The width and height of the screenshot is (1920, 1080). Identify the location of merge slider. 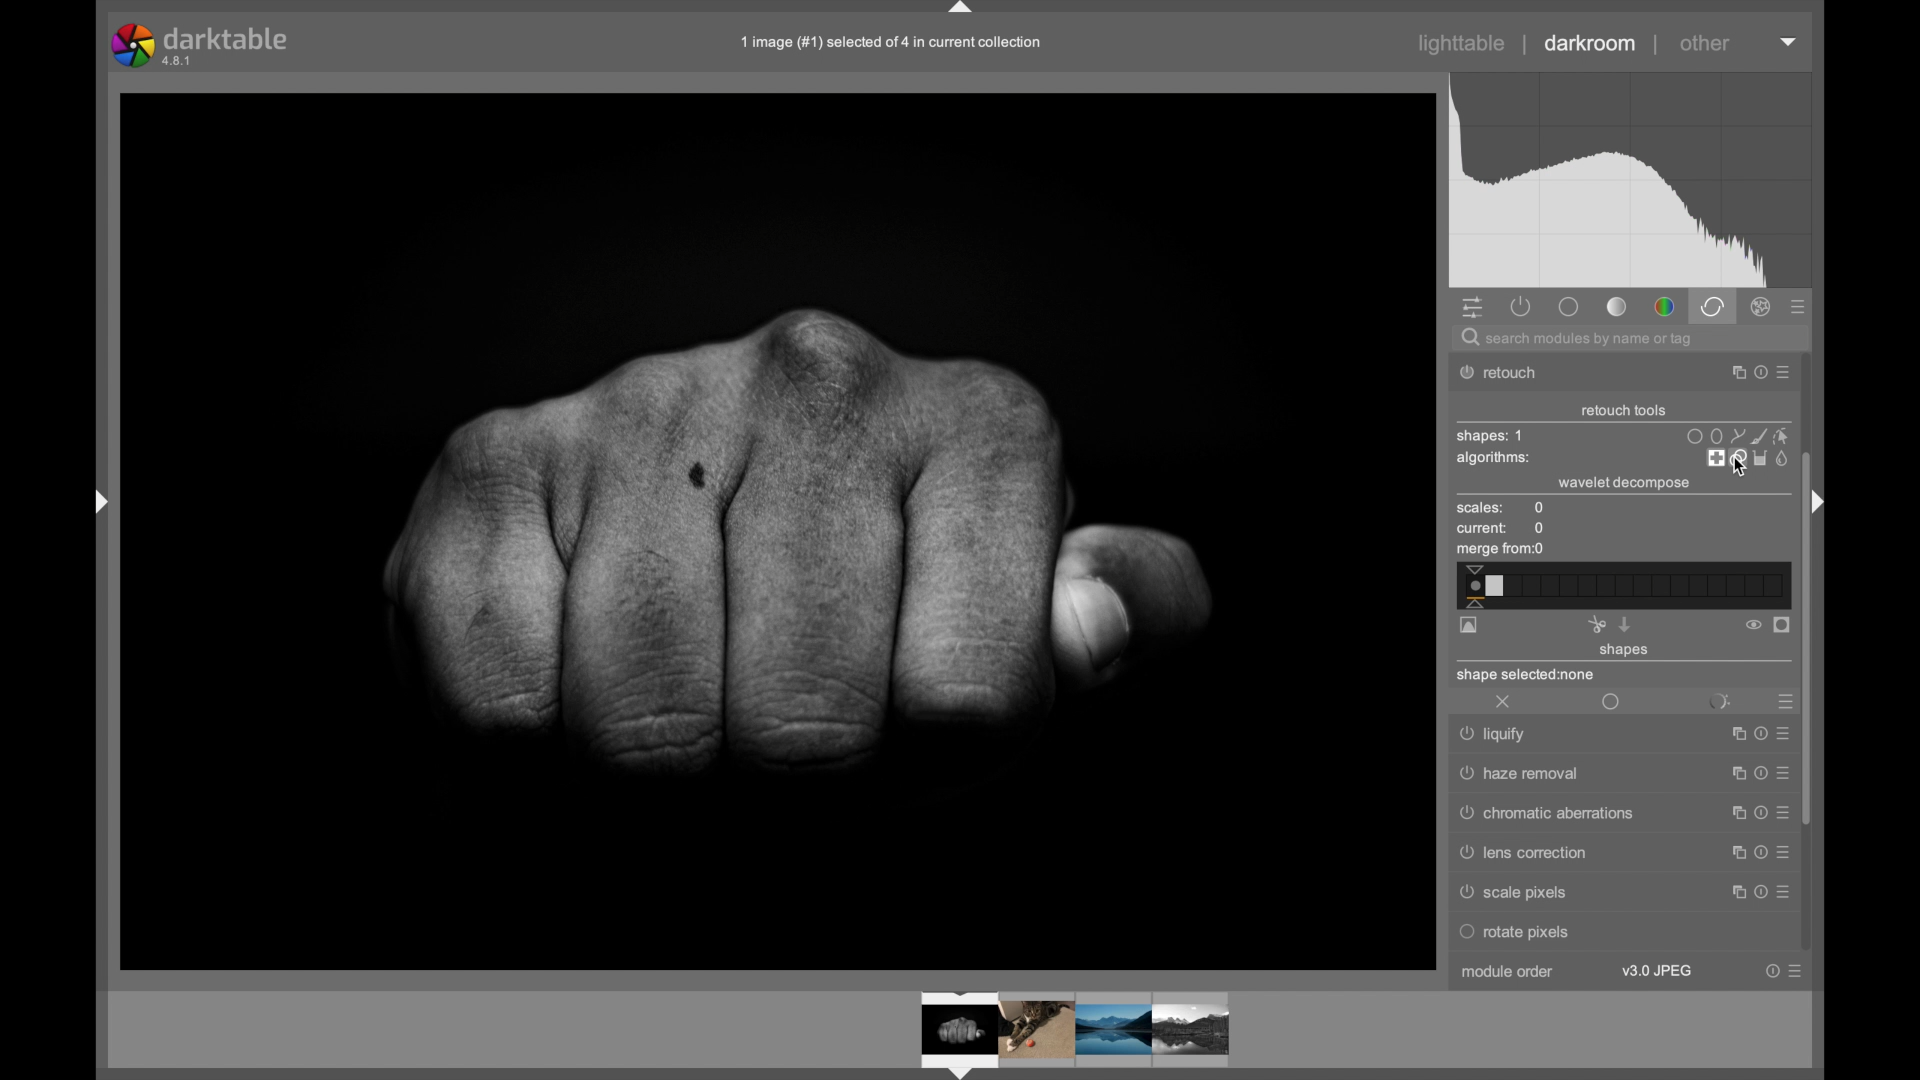
(1621, 586).